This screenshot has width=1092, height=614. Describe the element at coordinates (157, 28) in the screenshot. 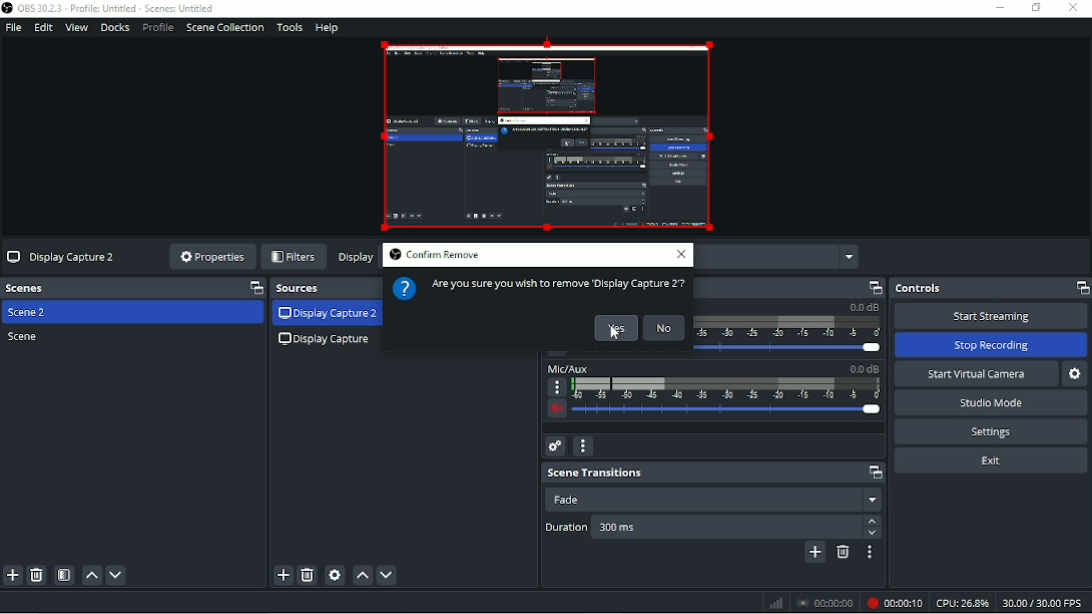

I see `Profile` at that location.